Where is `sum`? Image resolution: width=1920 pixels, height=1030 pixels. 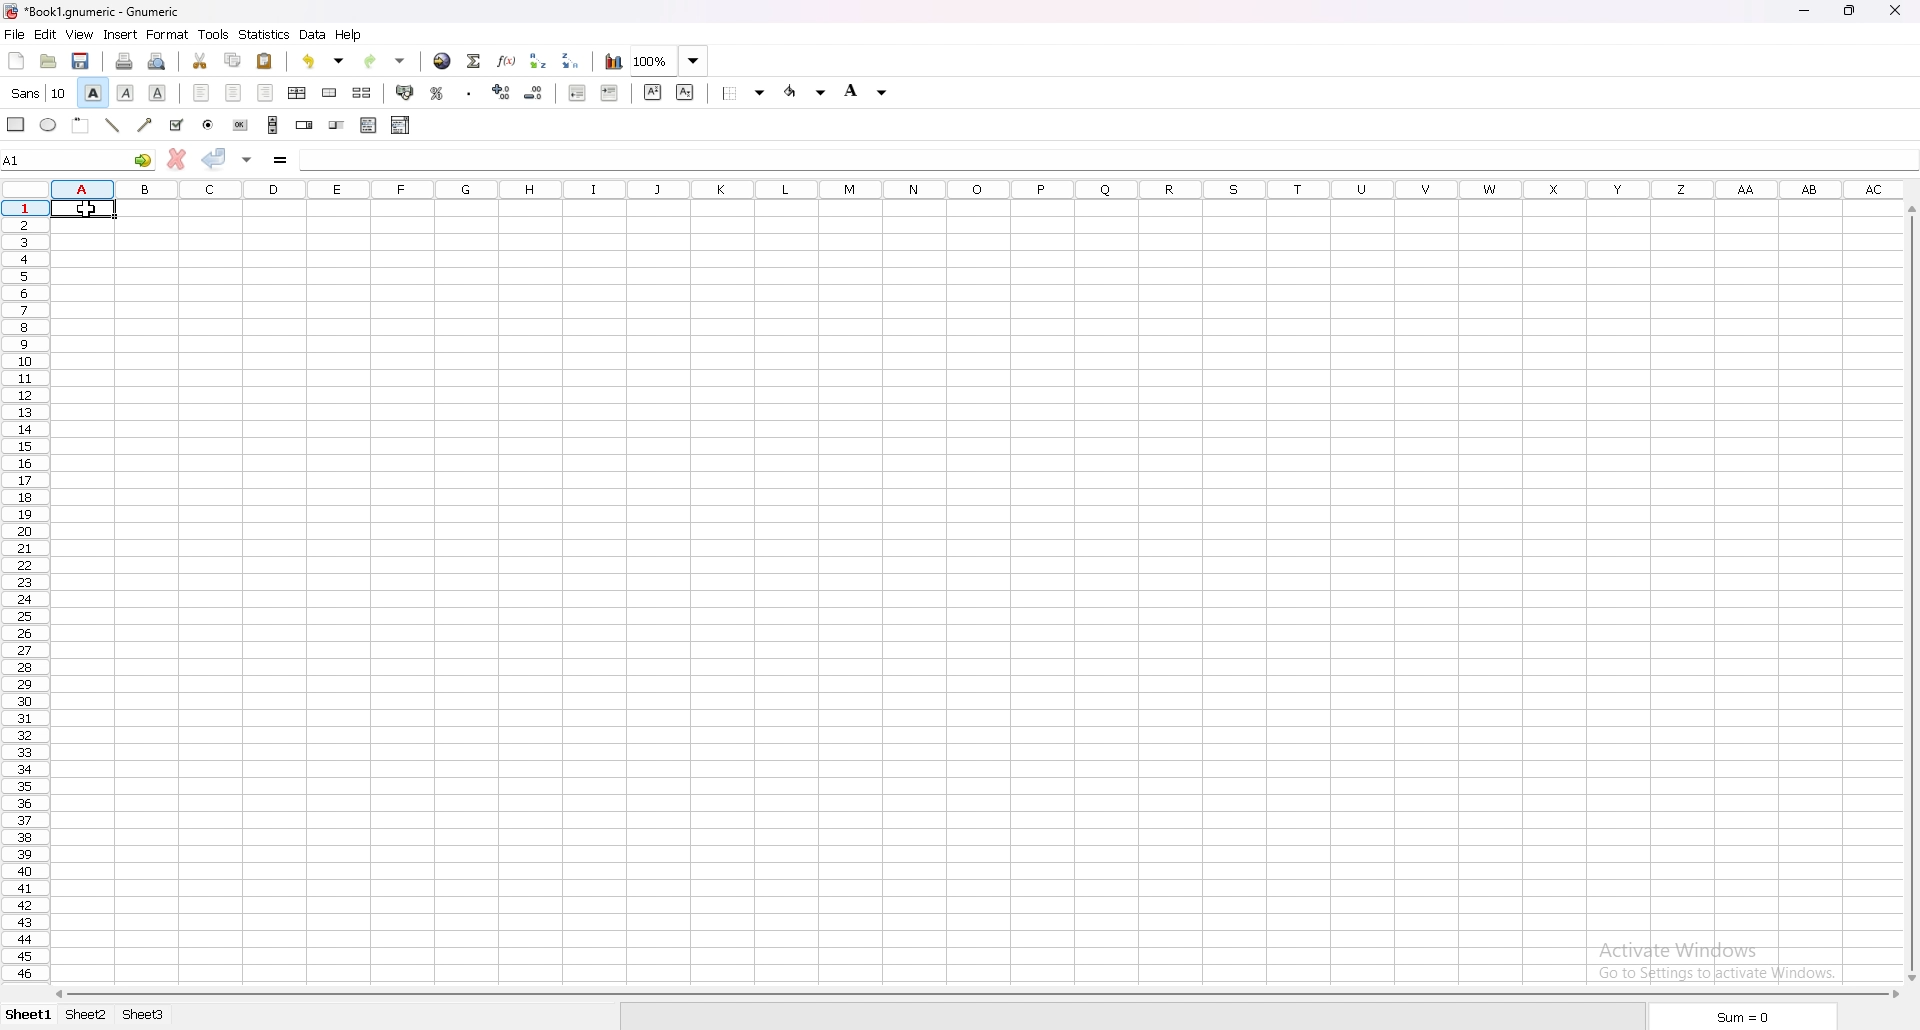
sum is located at coordinates (1741, 1016).